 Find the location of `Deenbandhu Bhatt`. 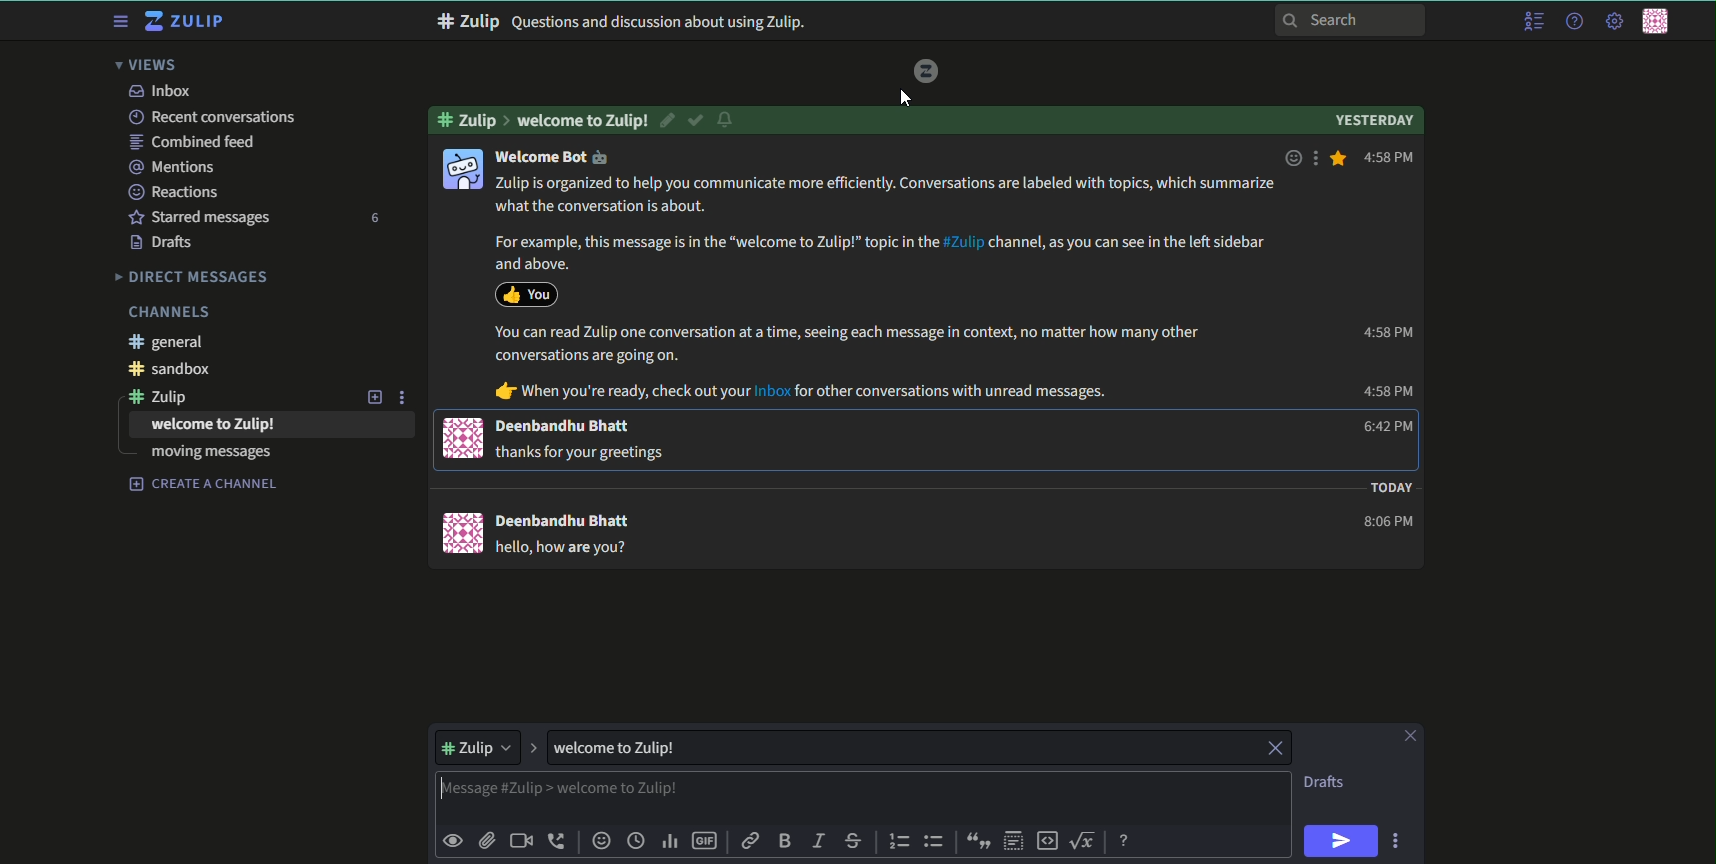

Deenbandhu Bhatt is located at coordinates (571, 426).